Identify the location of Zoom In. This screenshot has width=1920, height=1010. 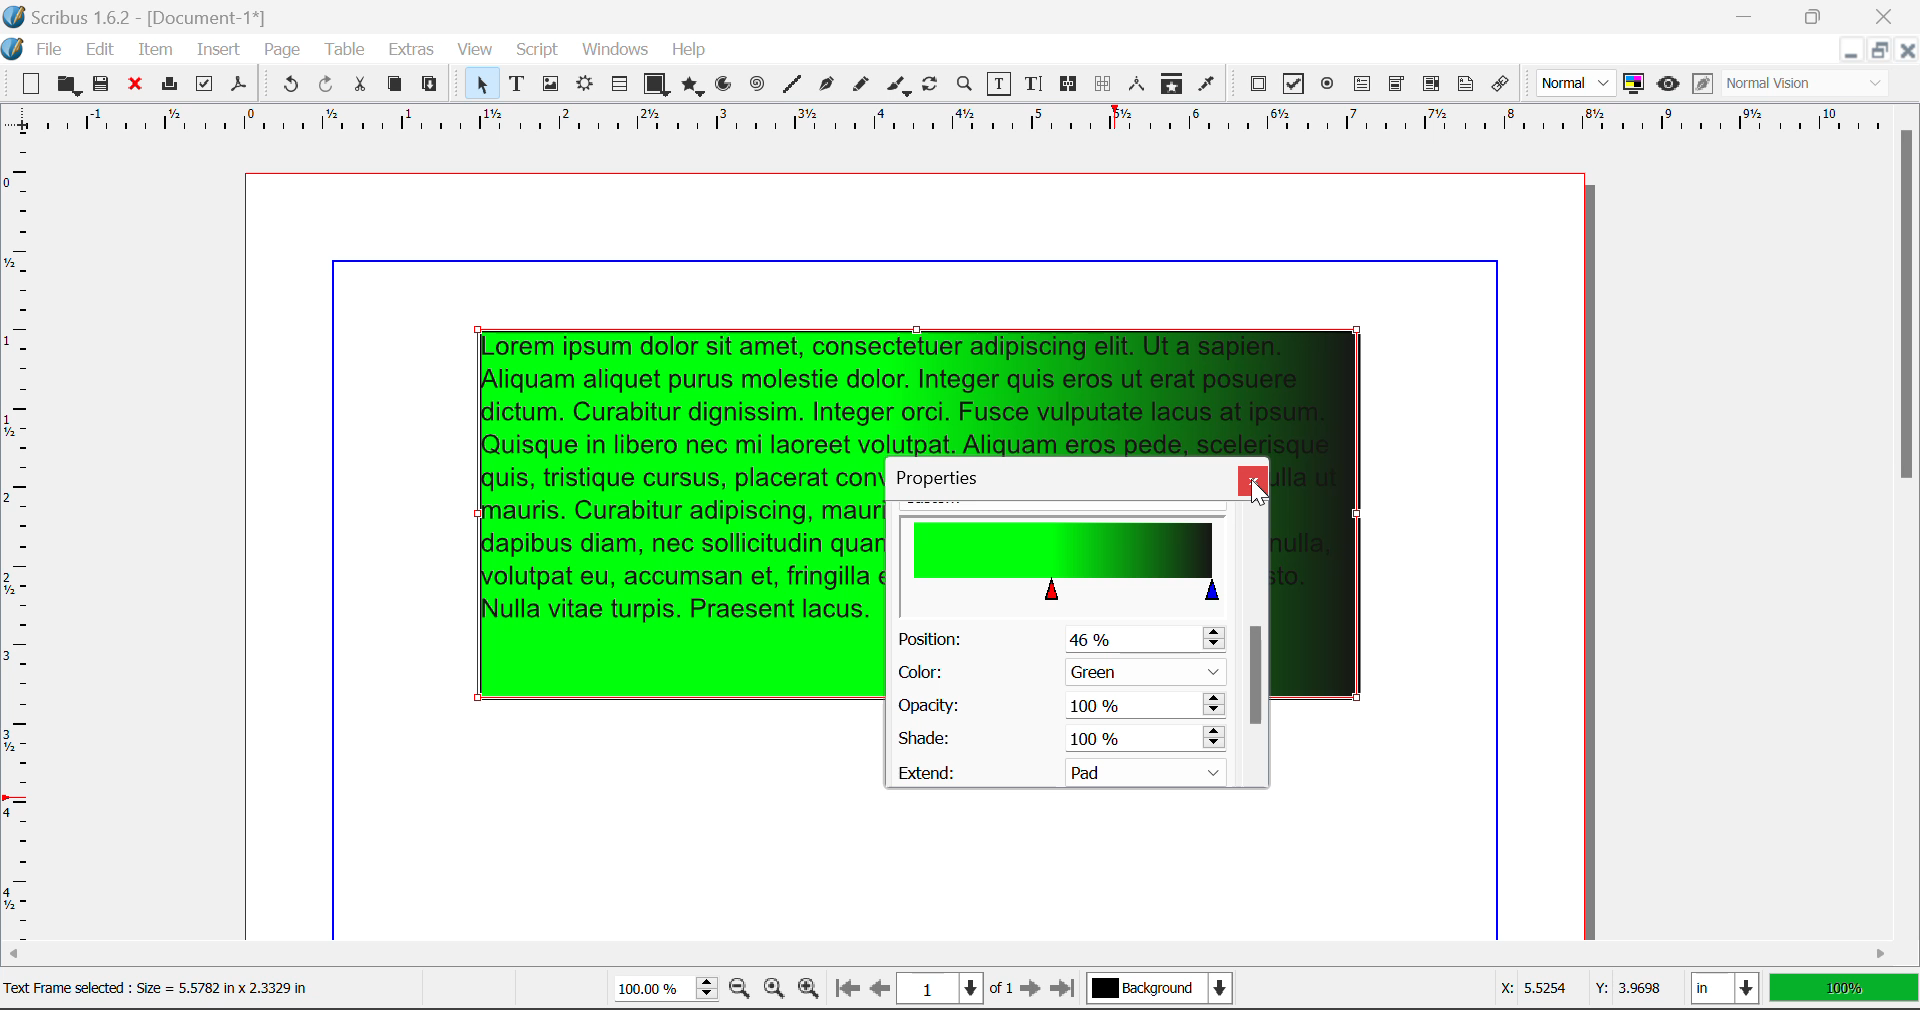
(809, 991).